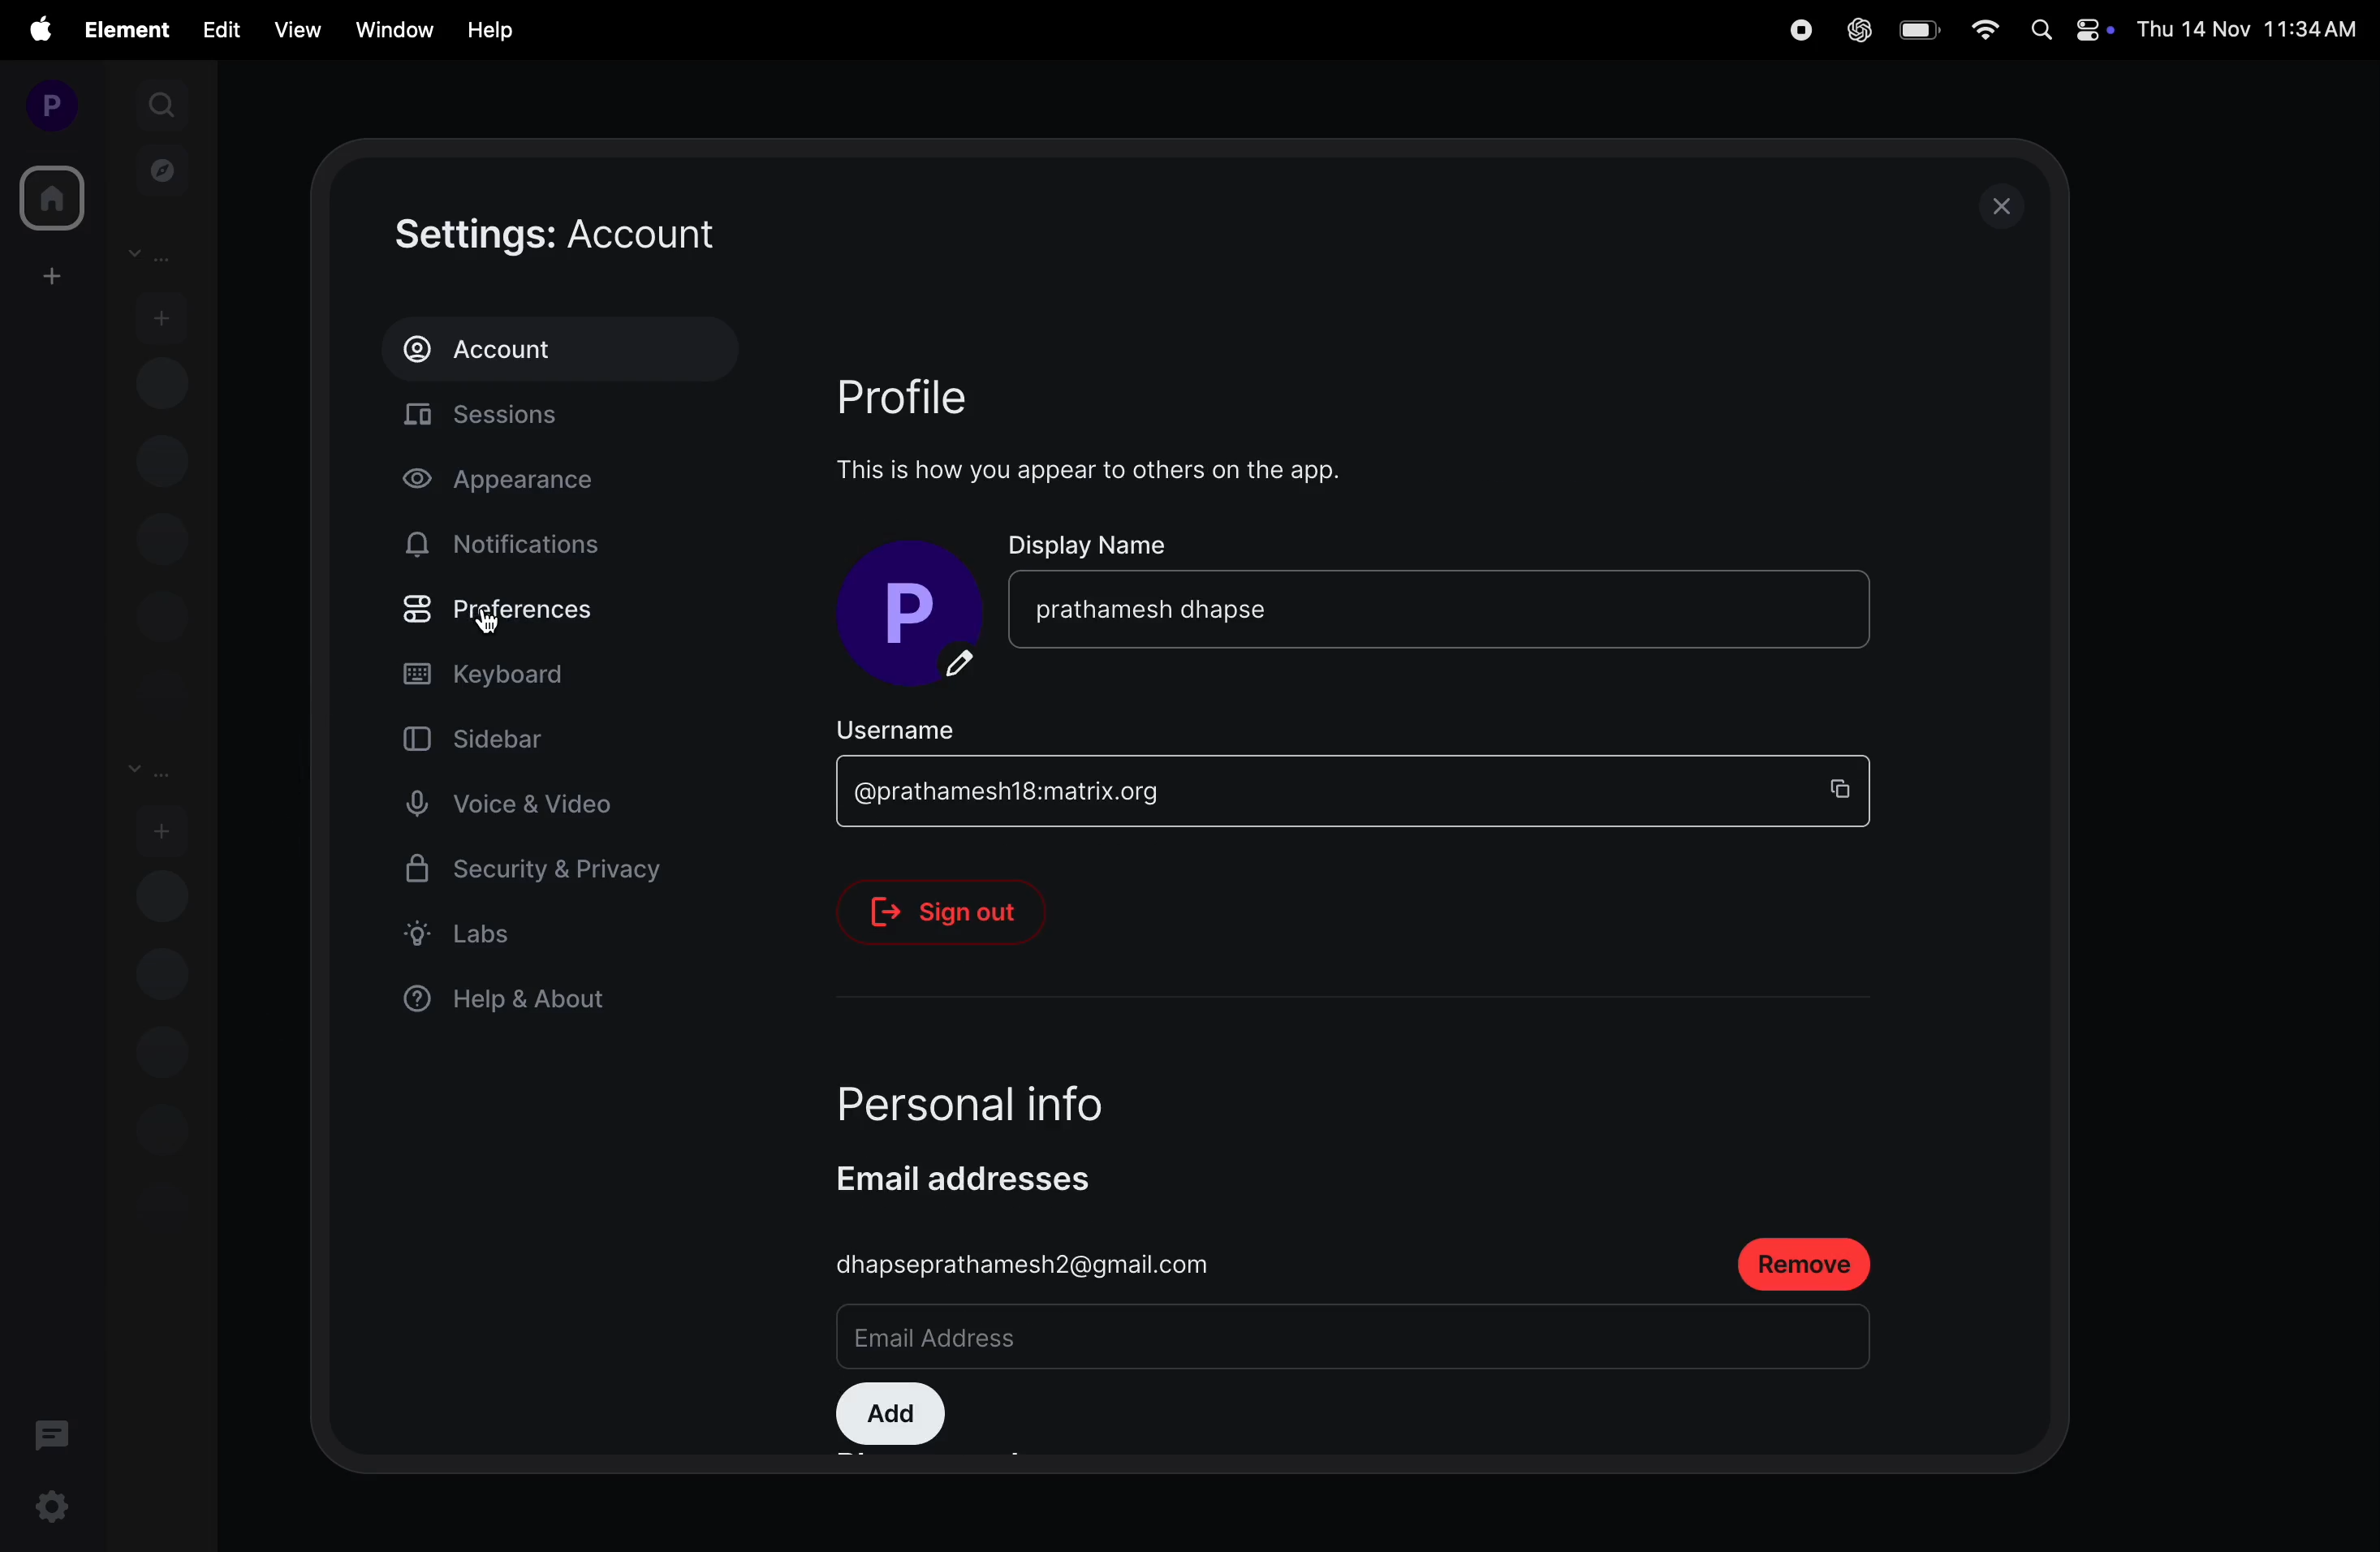 The width and height of the screenshot is (2380, 1552). What do you see at coordinates (542, 547) in the screenshot?
I see `notifications` at bounding box center [542, 547].